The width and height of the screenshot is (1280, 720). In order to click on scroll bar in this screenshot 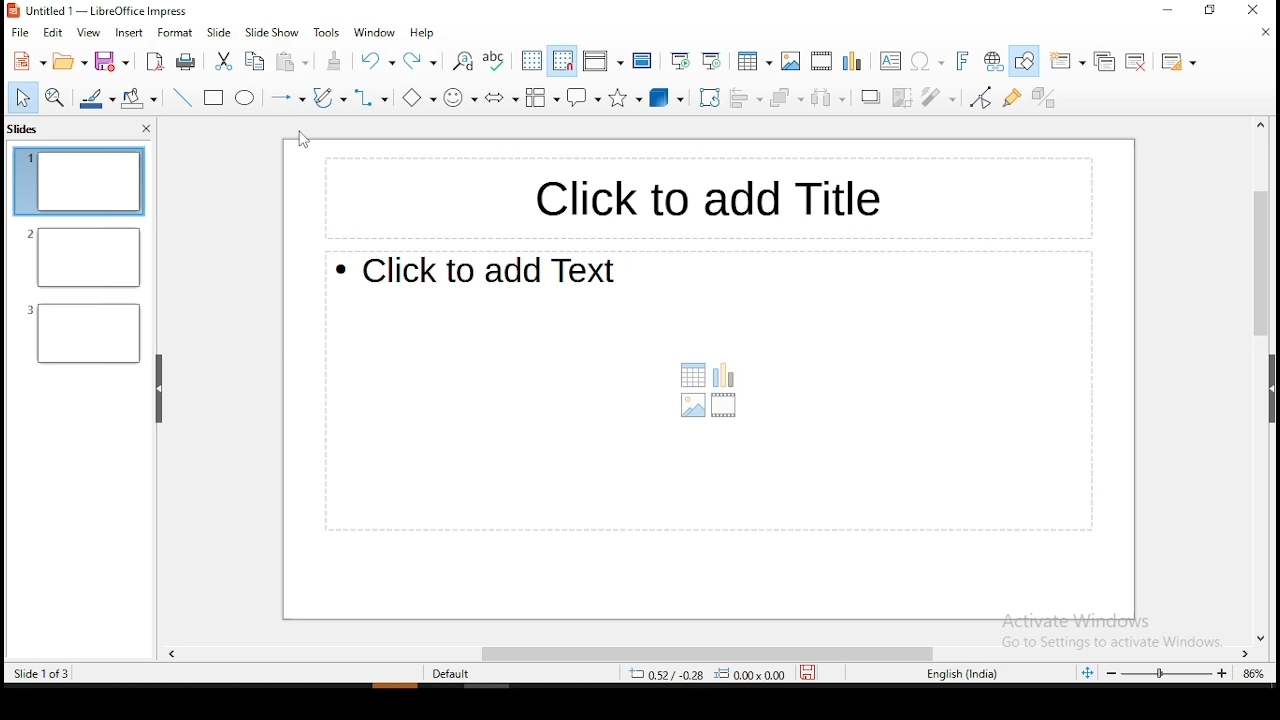, I will do `click(707, 655)`.